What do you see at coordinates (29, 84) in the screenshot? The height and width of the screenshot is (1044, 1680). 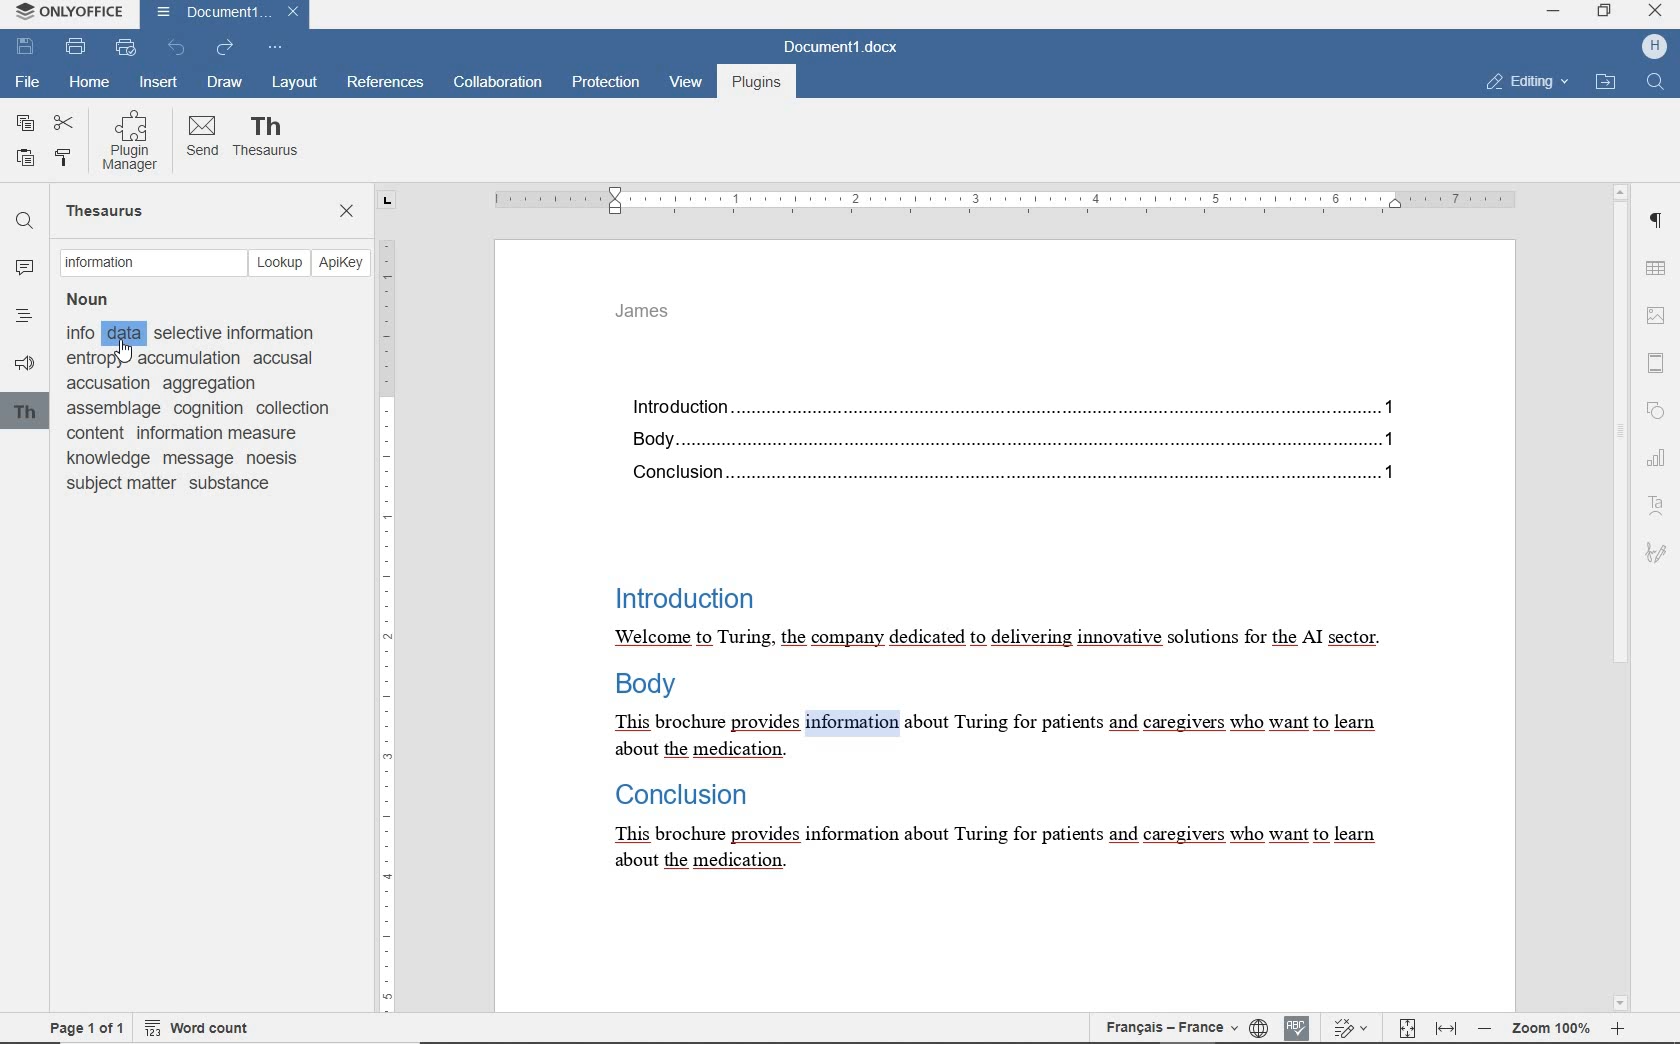 I see `FILE` at bounding box center [29, 84].